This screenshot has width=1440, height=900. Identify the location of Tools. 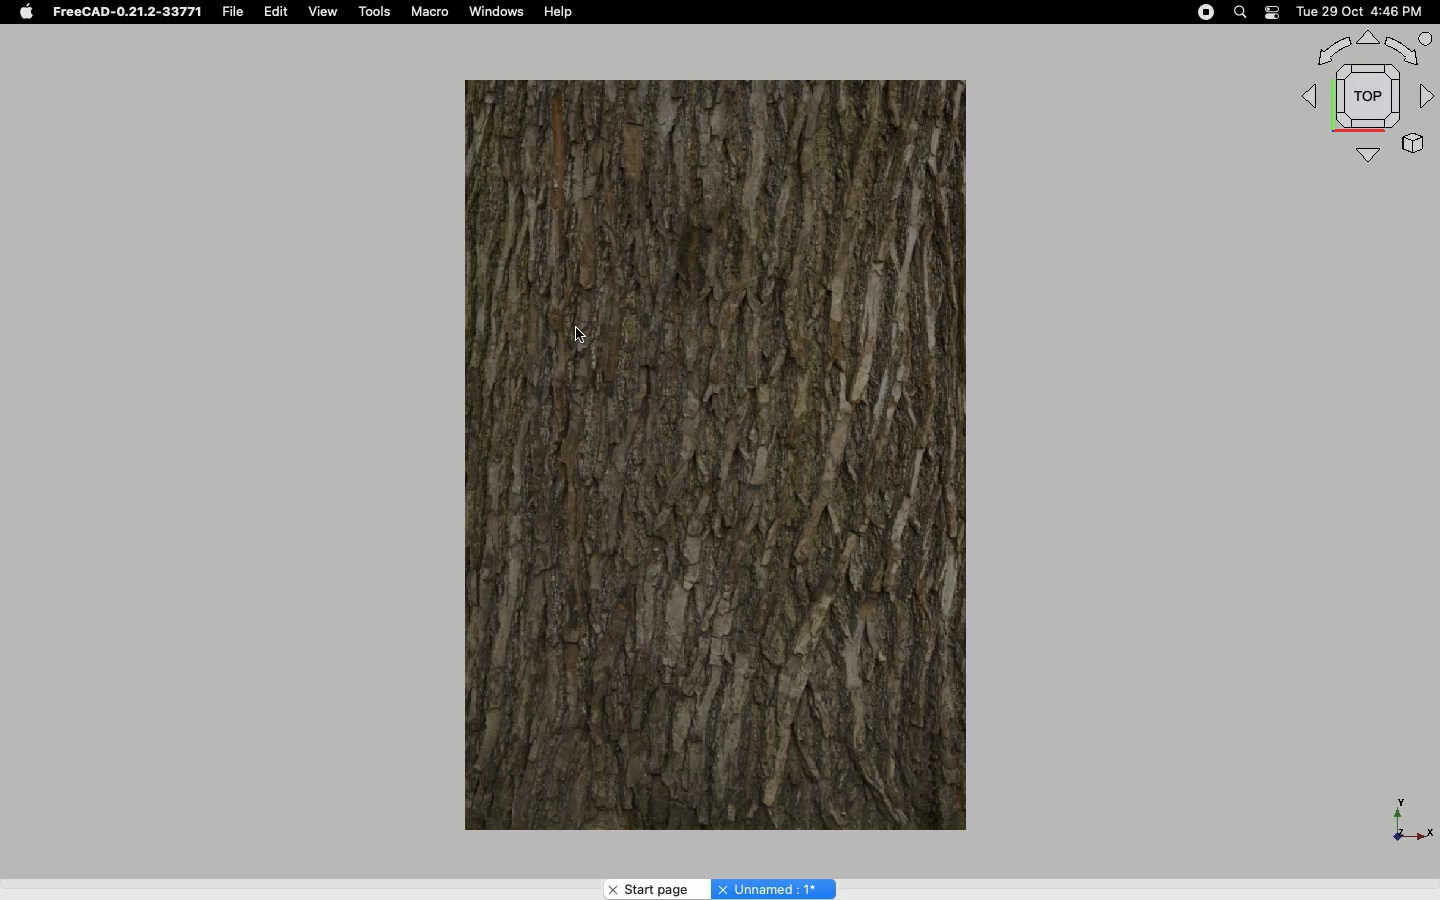
(377, 12).